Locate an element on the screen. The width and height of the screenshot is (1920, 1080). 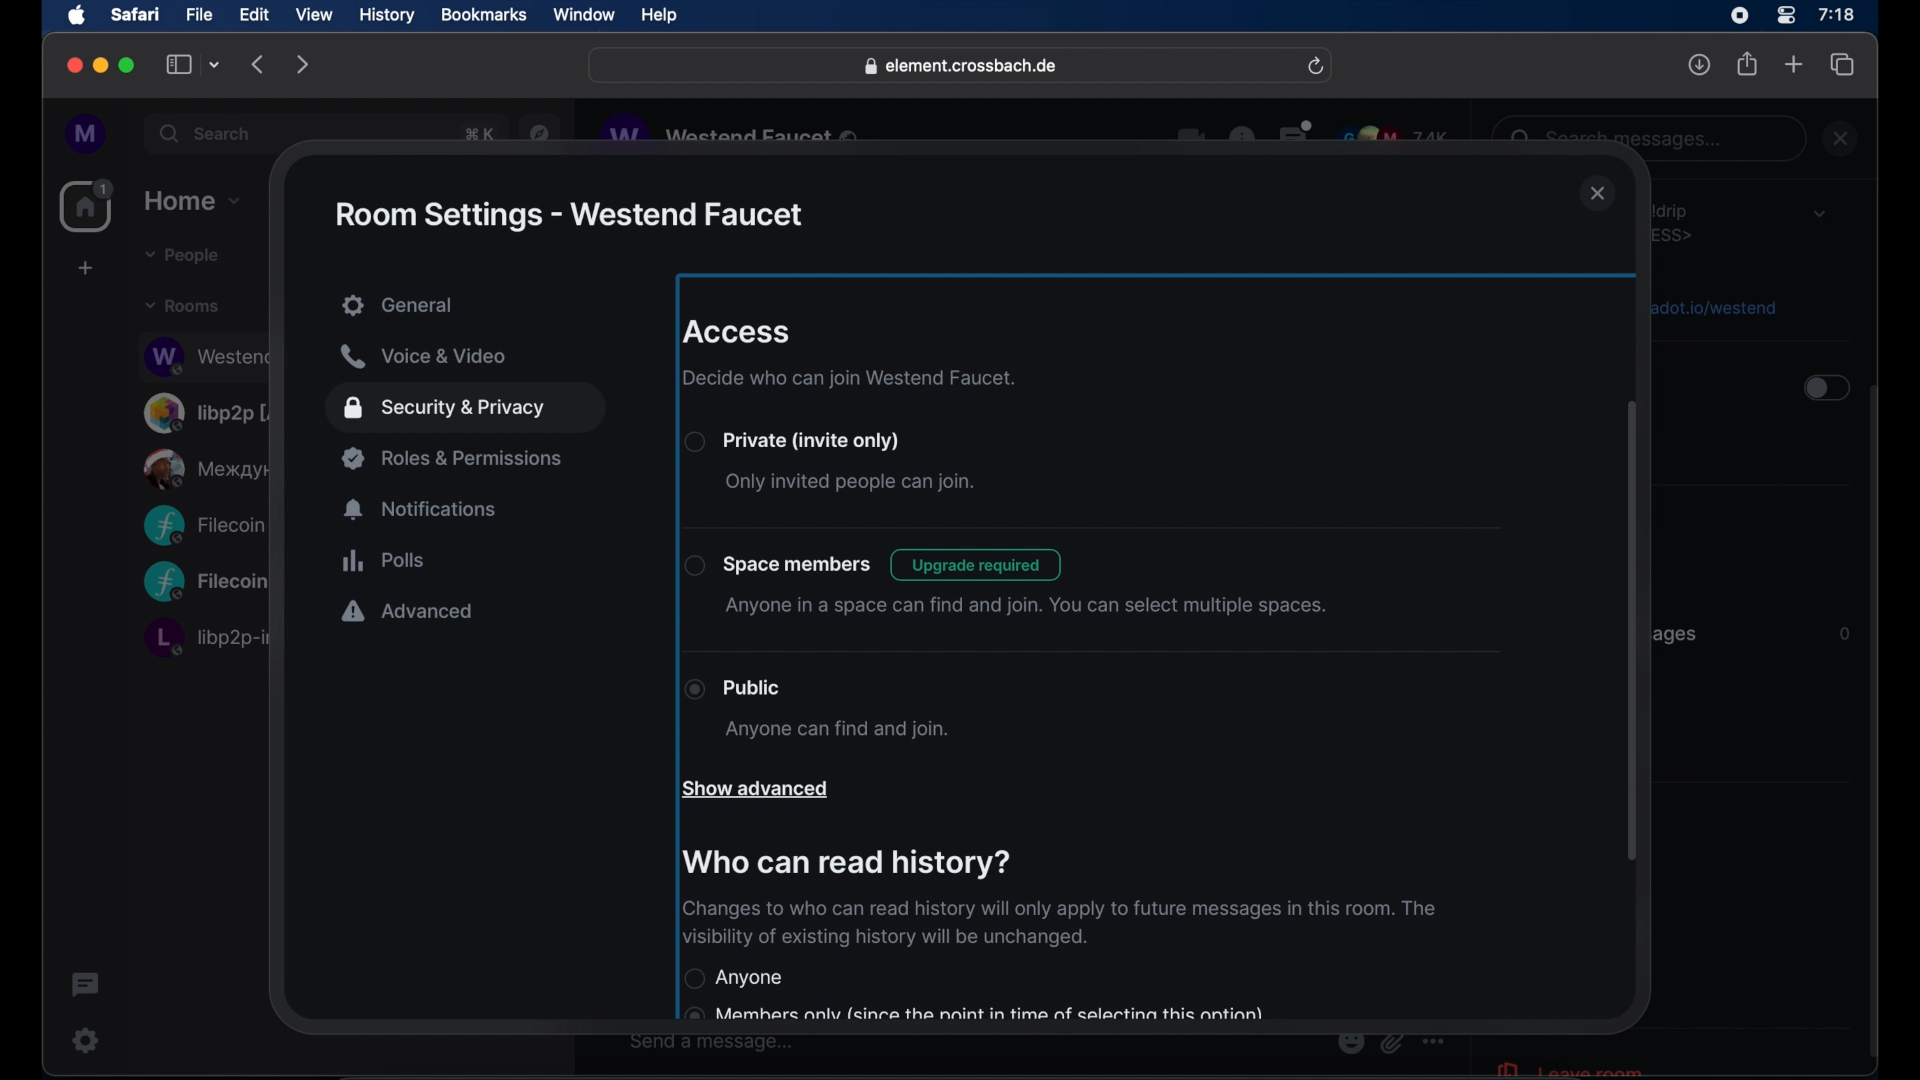
scroll bar is located at coordinates (1629, 631).